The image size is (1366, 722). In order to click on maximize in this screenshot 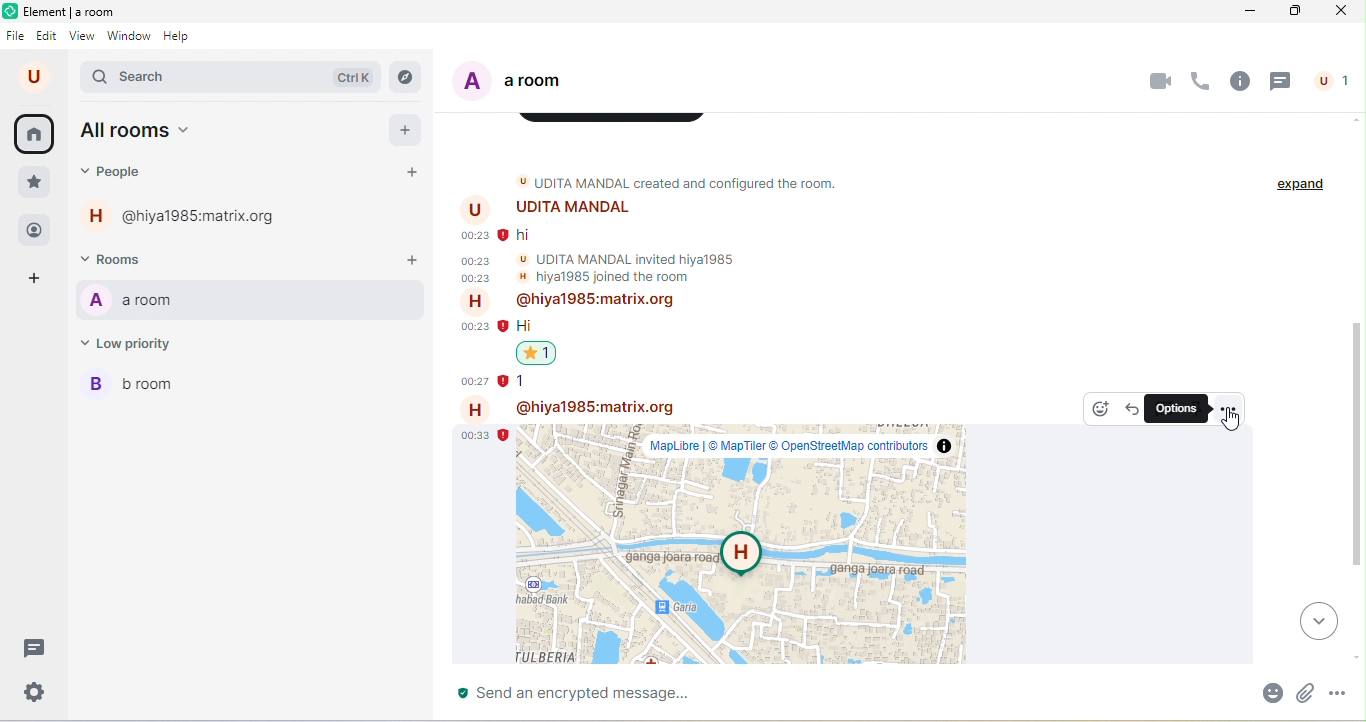, I will do `click(1294, 14)`.